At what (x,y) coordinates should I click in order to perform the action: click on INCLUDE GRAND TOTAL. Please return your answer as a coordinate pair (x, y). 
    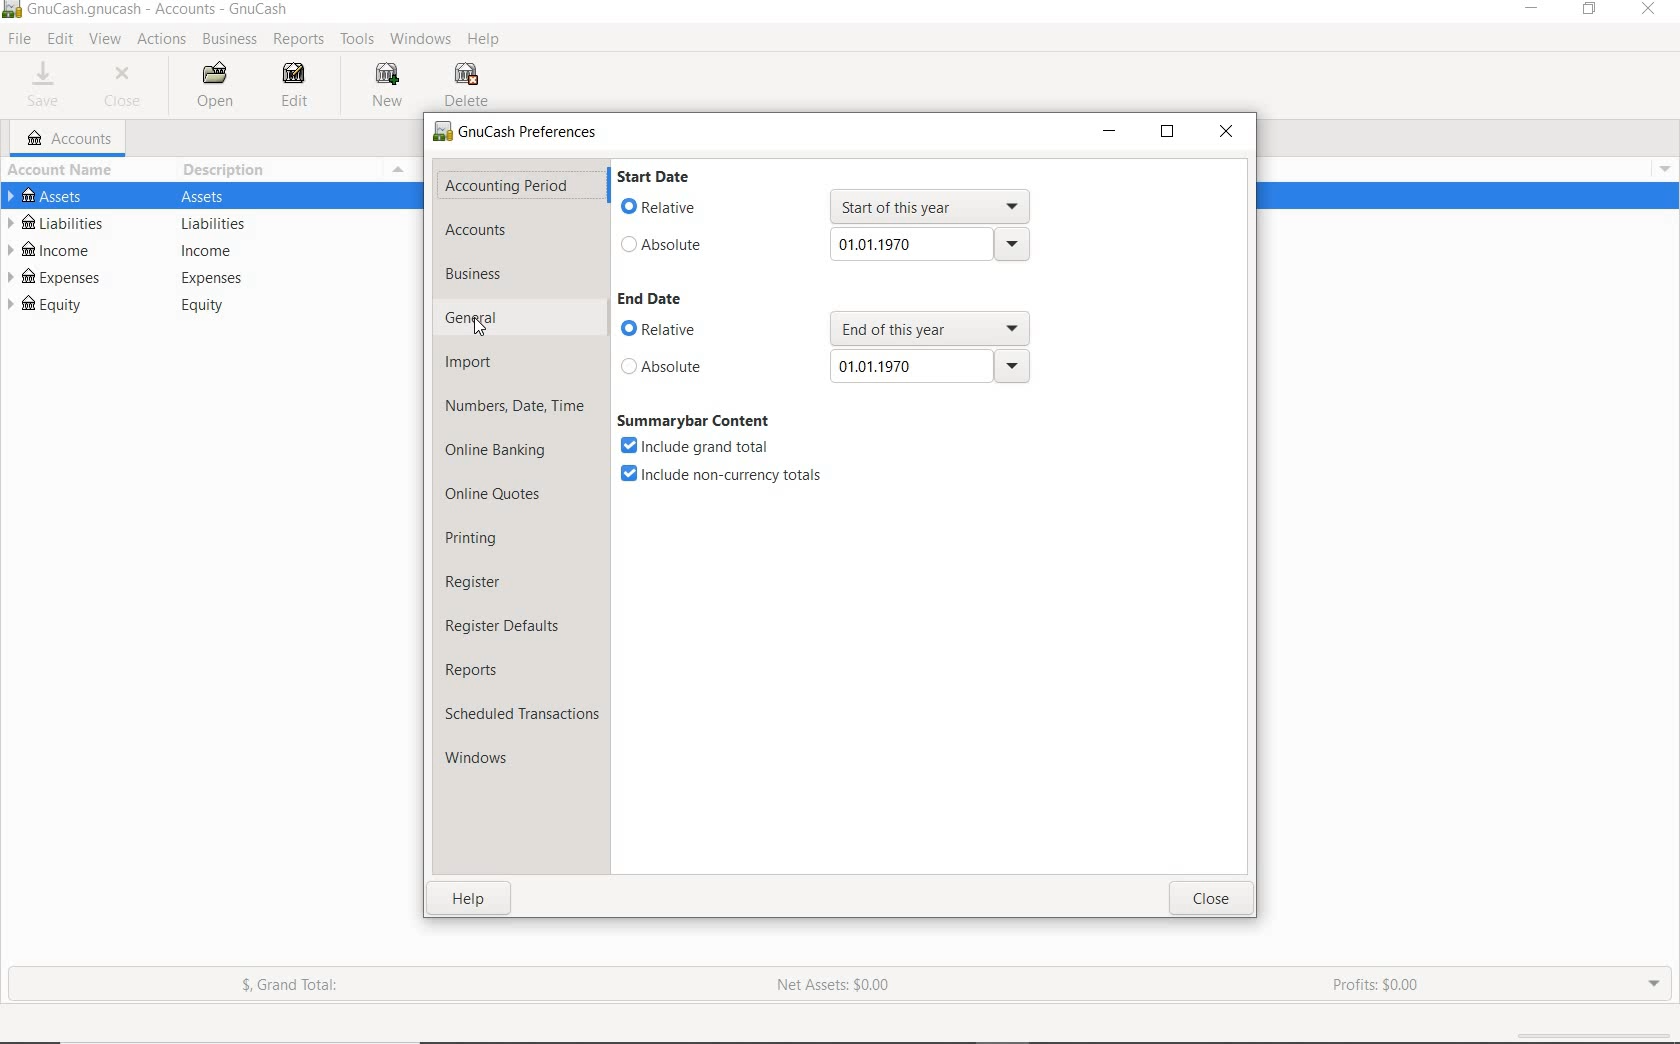
    Looking at the image, I should click on (695, 445).